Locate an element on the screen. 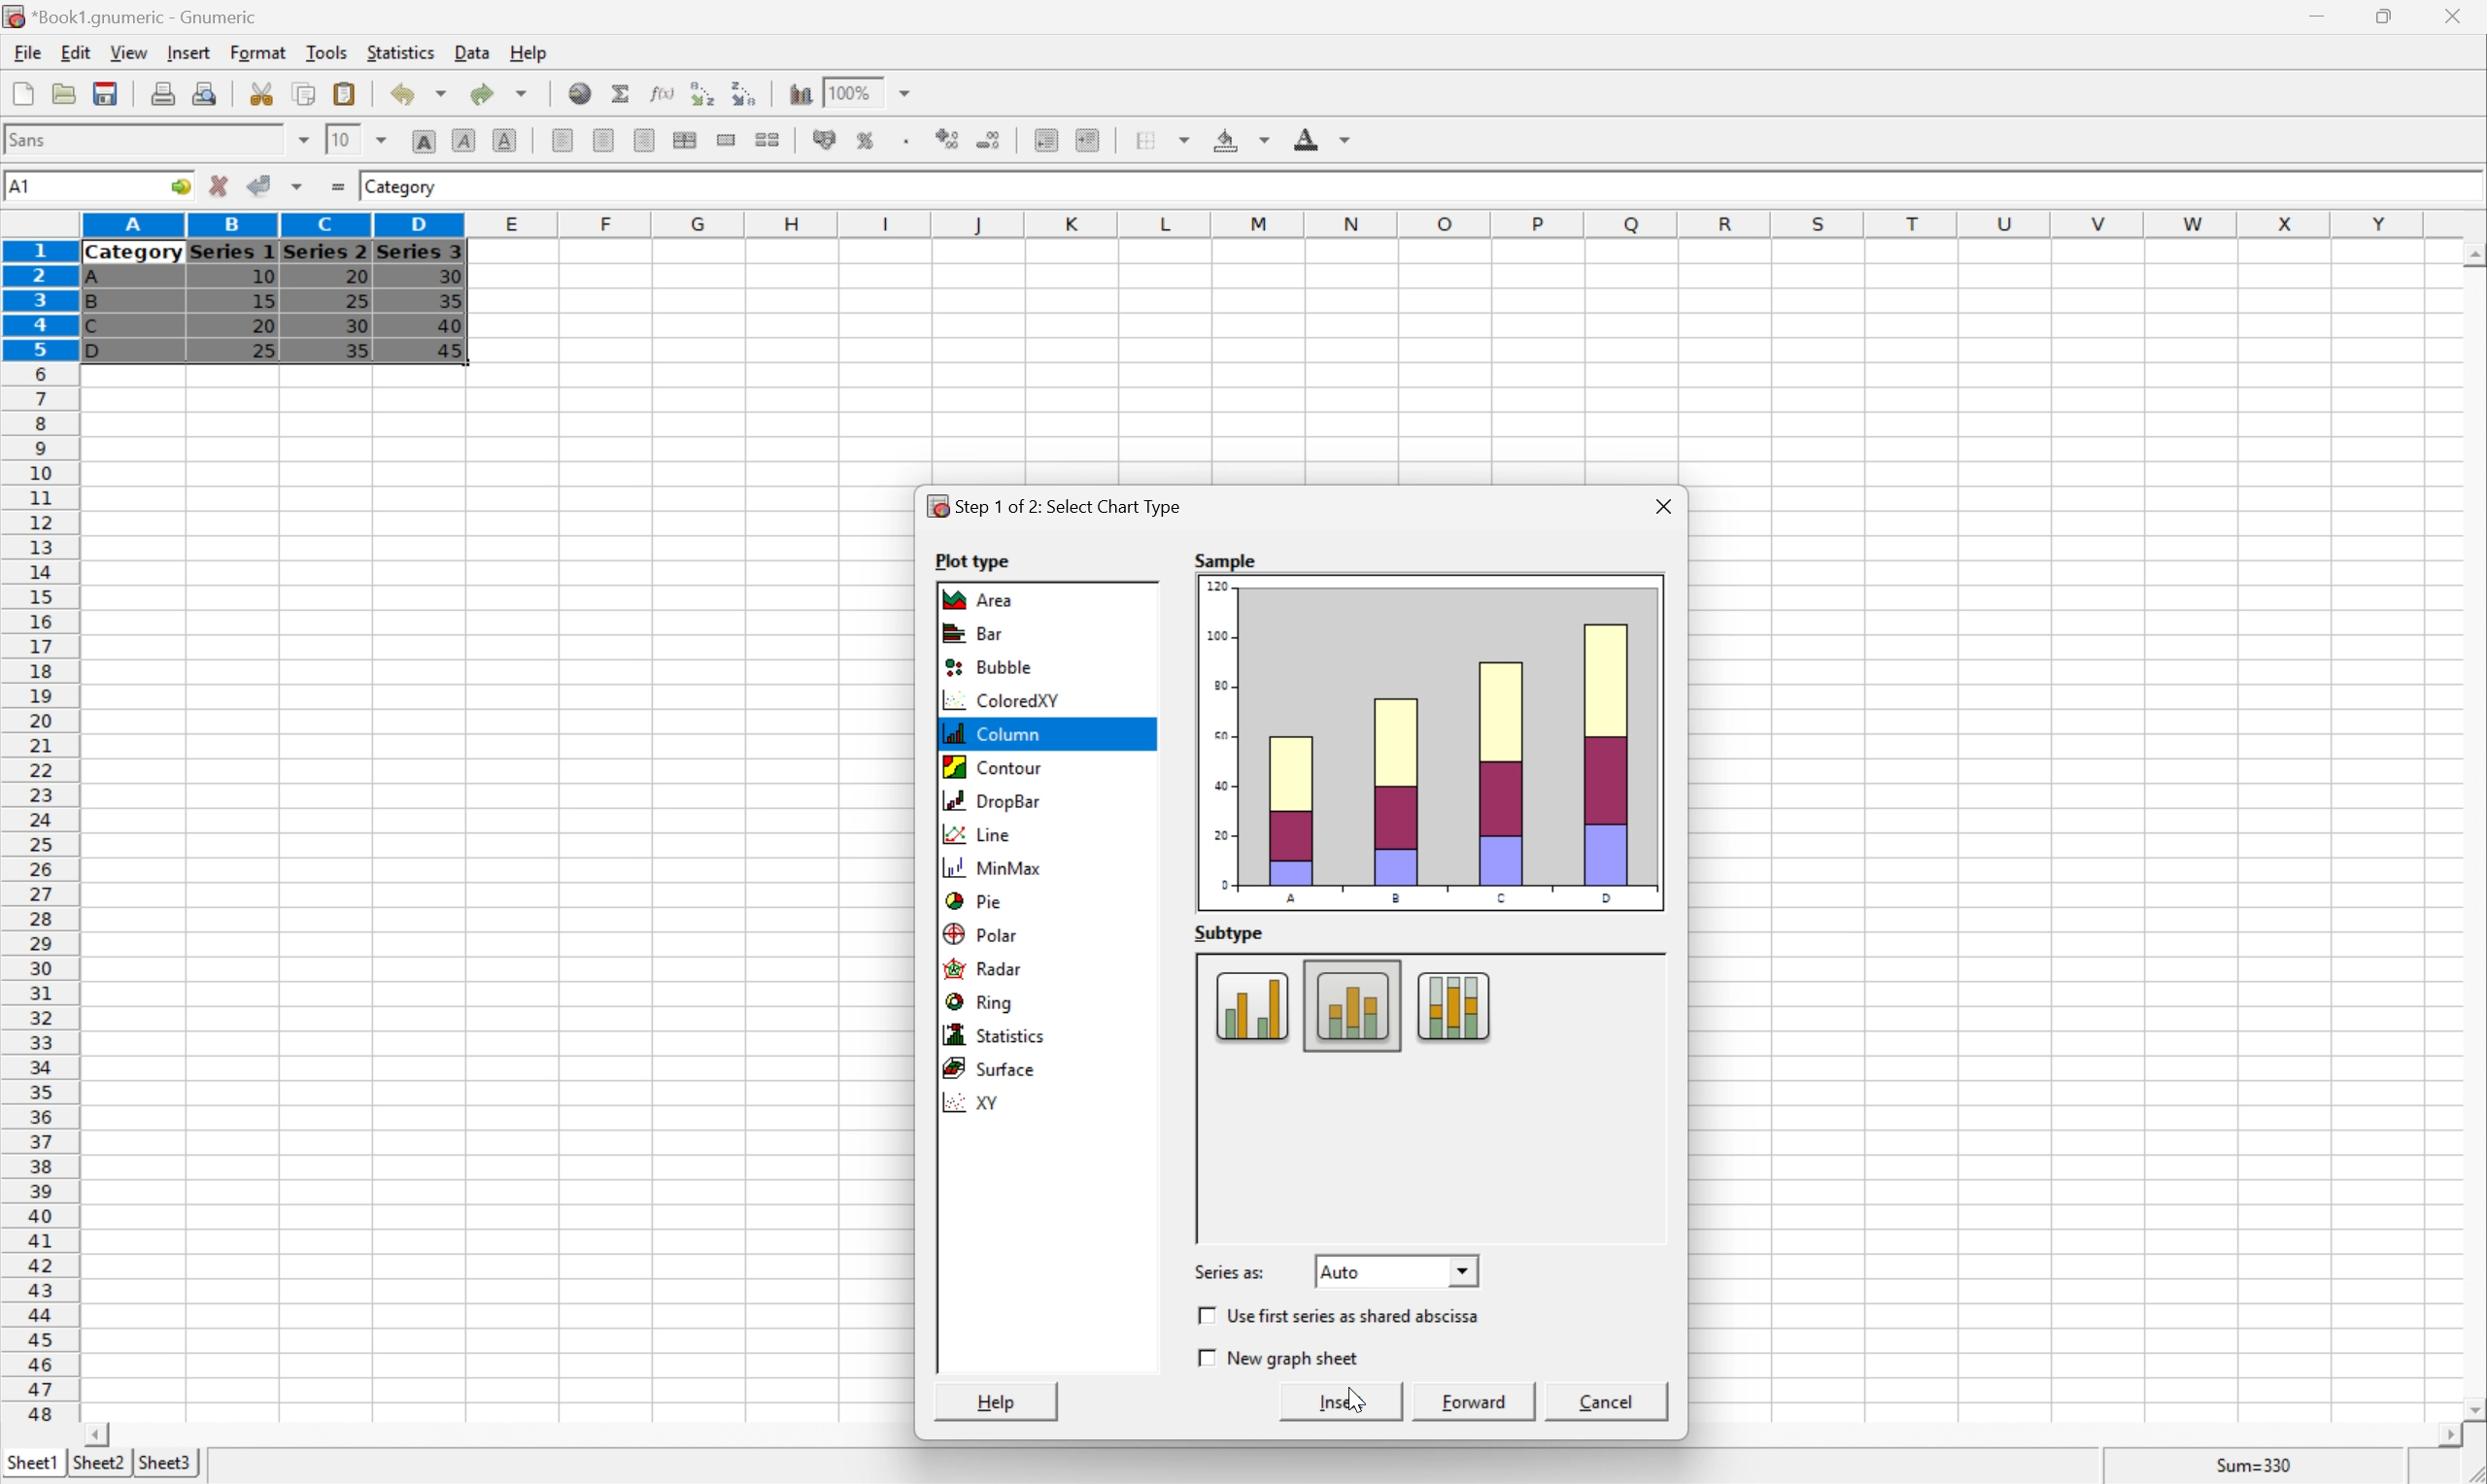 This screenshot has width=2487, height=1484. View is located at coordinates (129, 51).